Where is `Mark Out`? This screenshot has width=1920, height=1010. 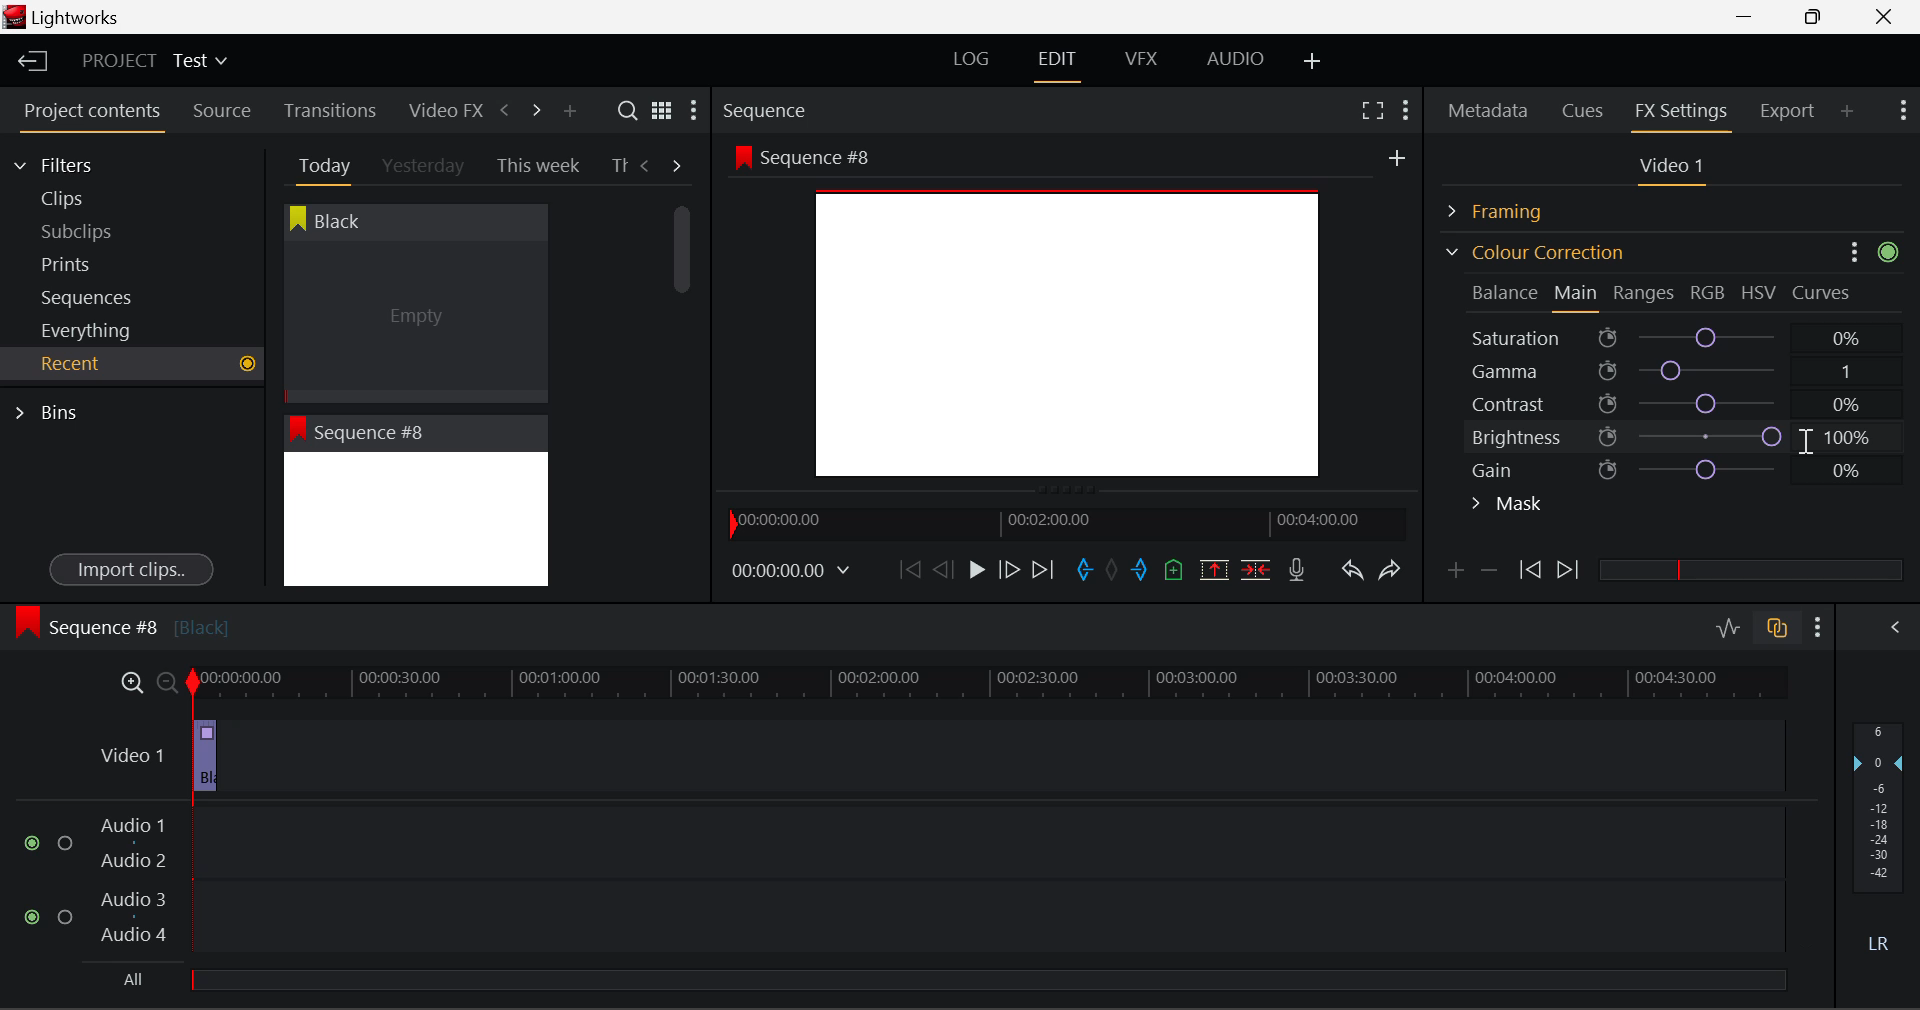
Mark Out is located at coordinates (1142, 571).